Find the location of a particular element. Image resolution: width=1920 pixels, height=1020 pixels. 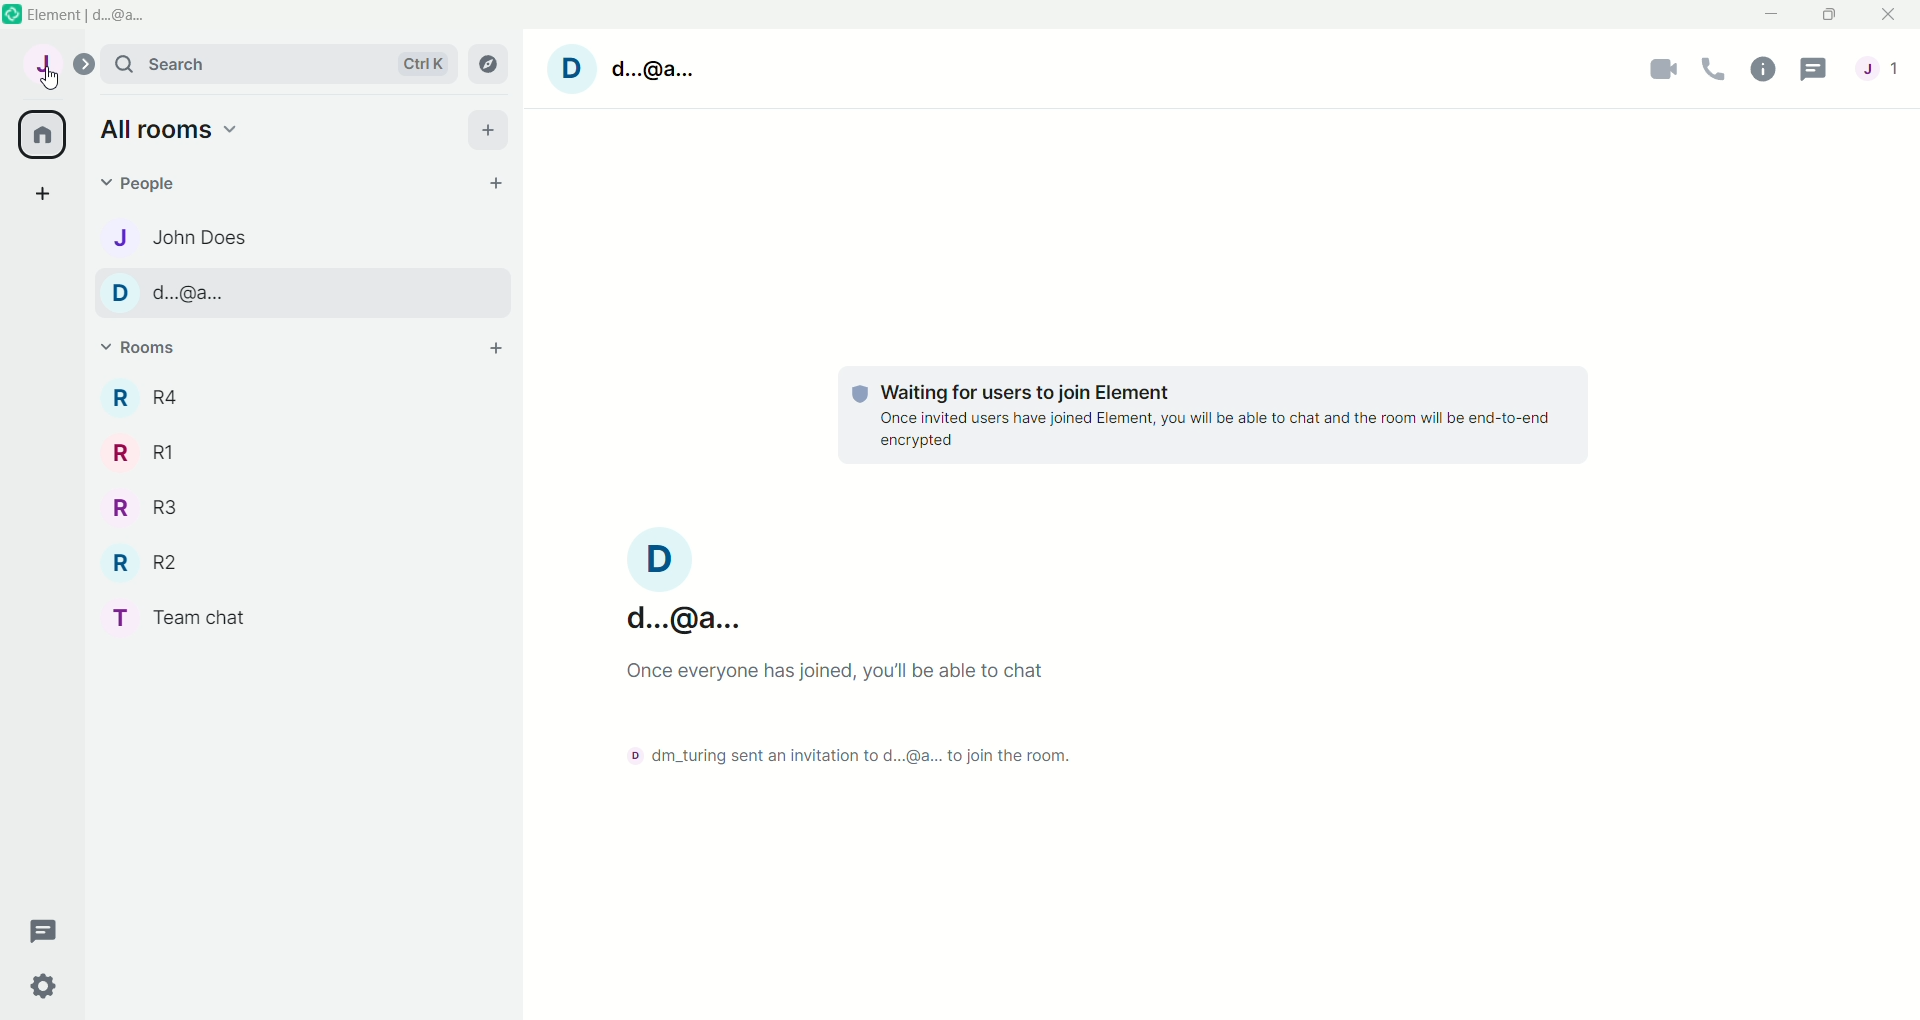

People is located at coordinates (194, 182).